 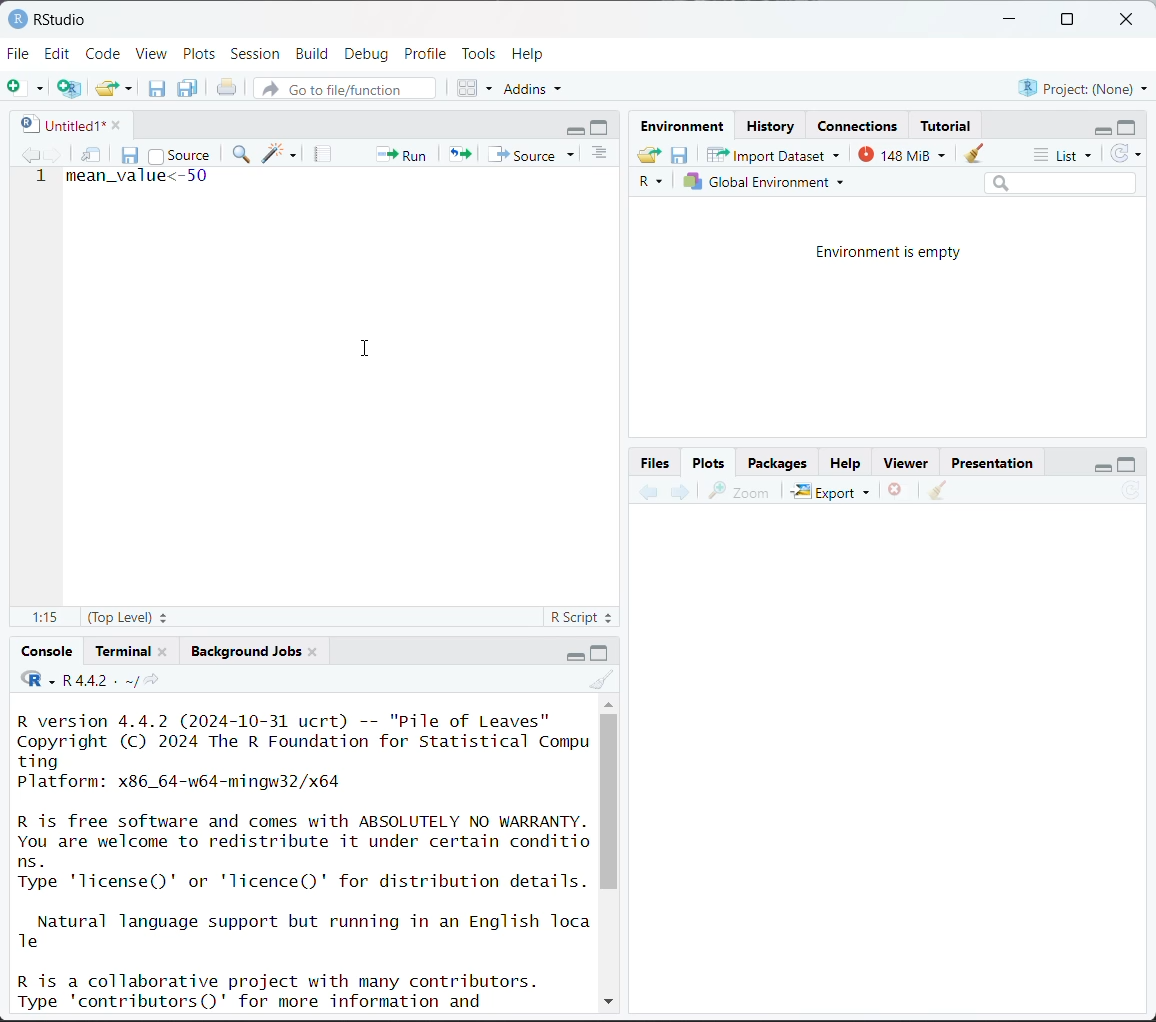 What do you see at coordinates (896, 493) in the screenshot?
I see `remove the current plot` at bounding box center [896, 493].